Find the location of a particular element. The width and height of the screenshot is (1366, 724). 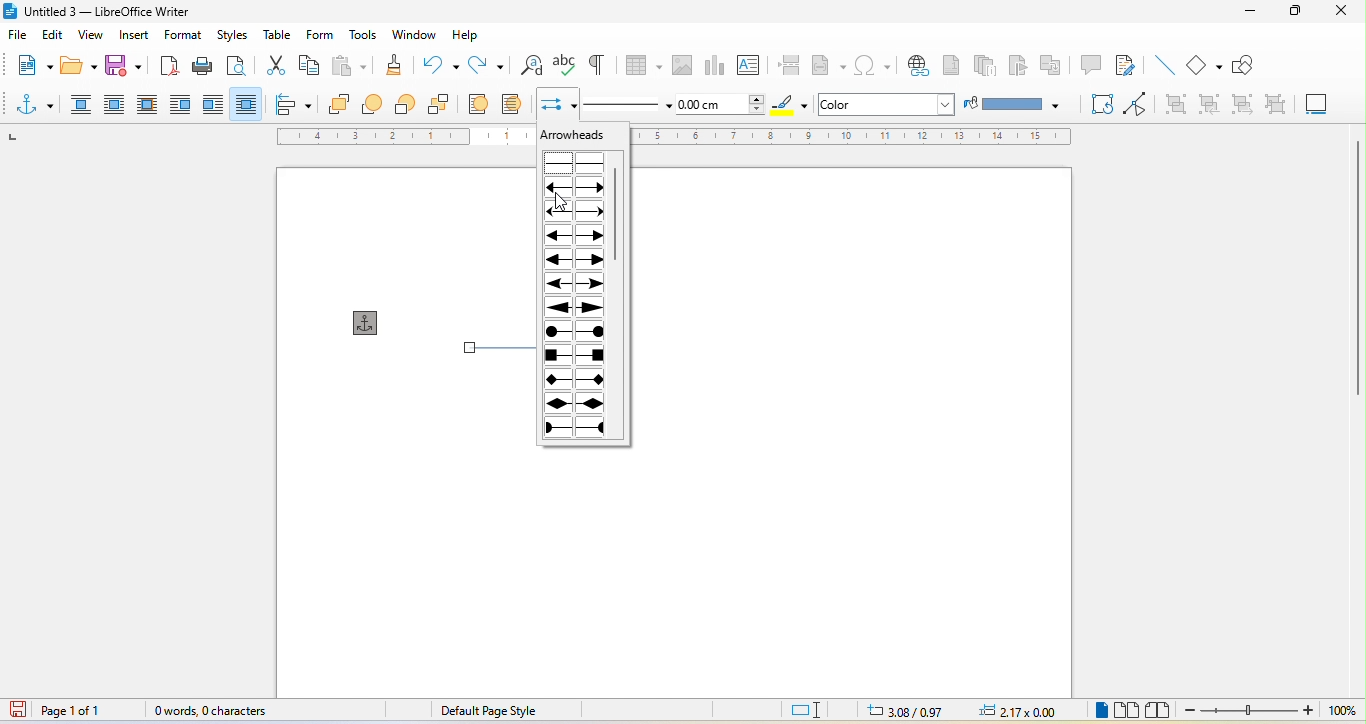

copy is located at coordinates (310, 64).